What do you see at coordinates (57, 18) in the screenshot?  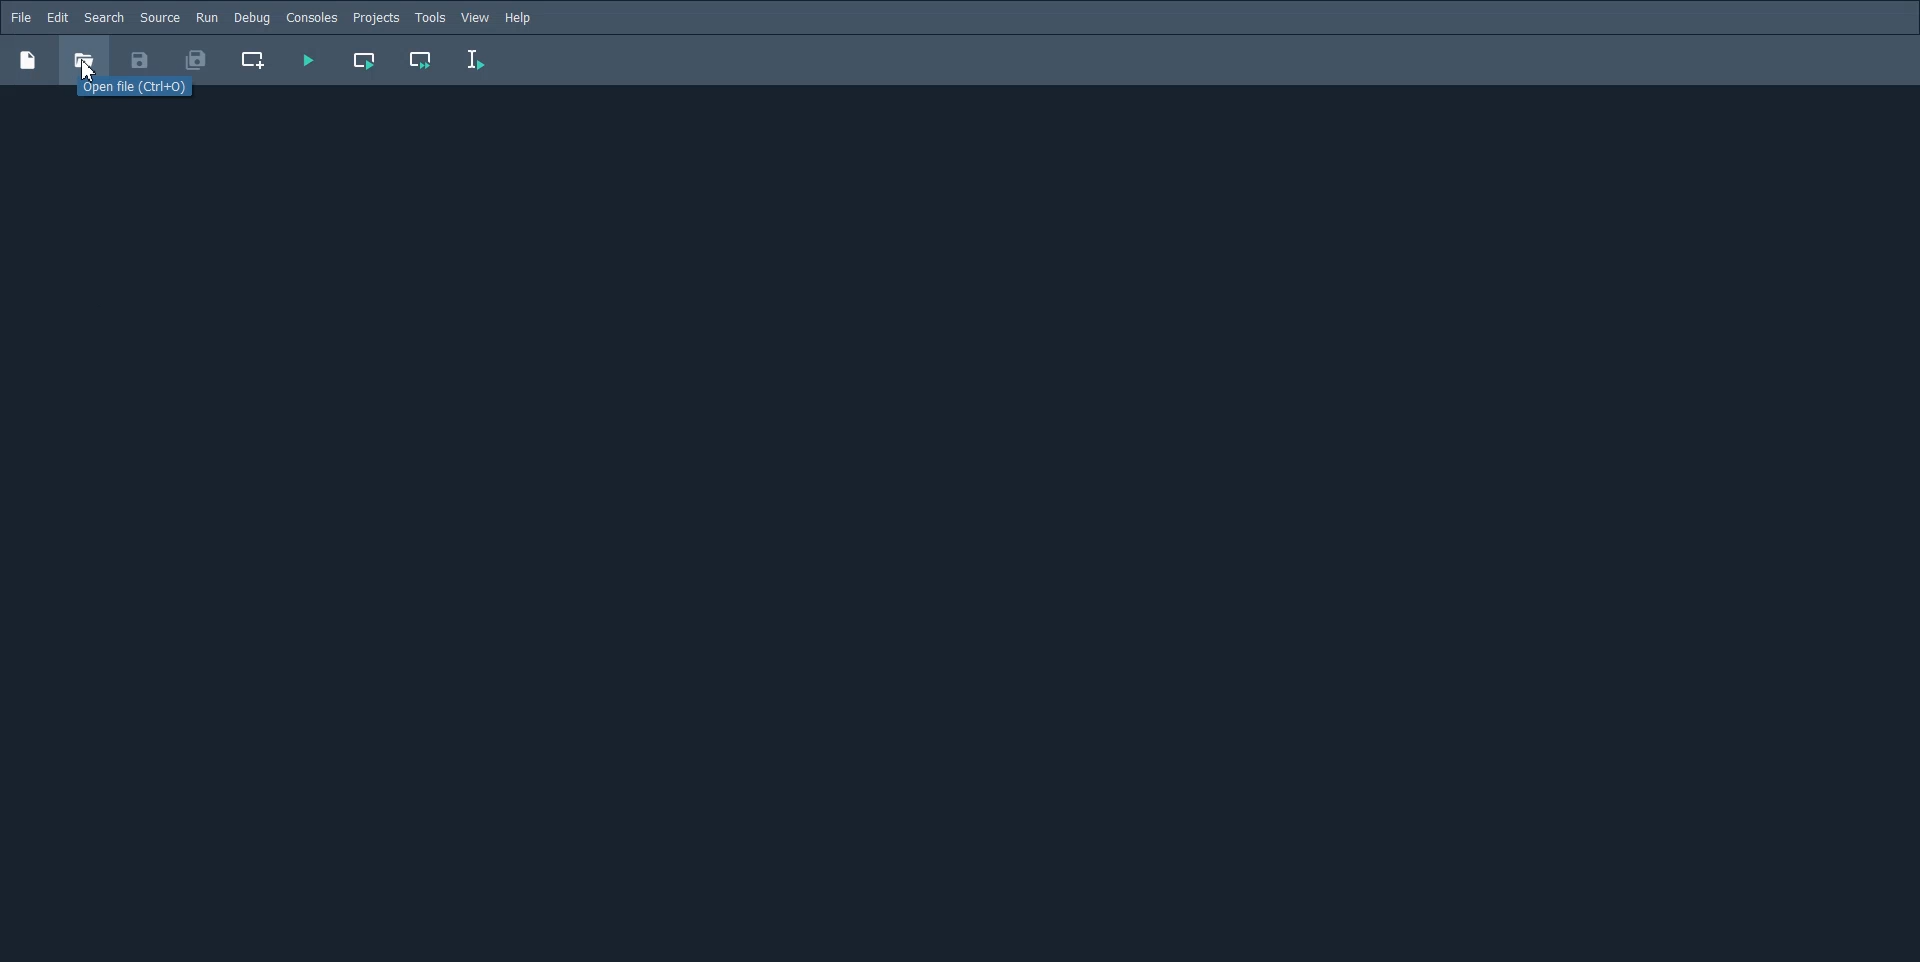 I see `Edit` at bounding box center [57, 18].